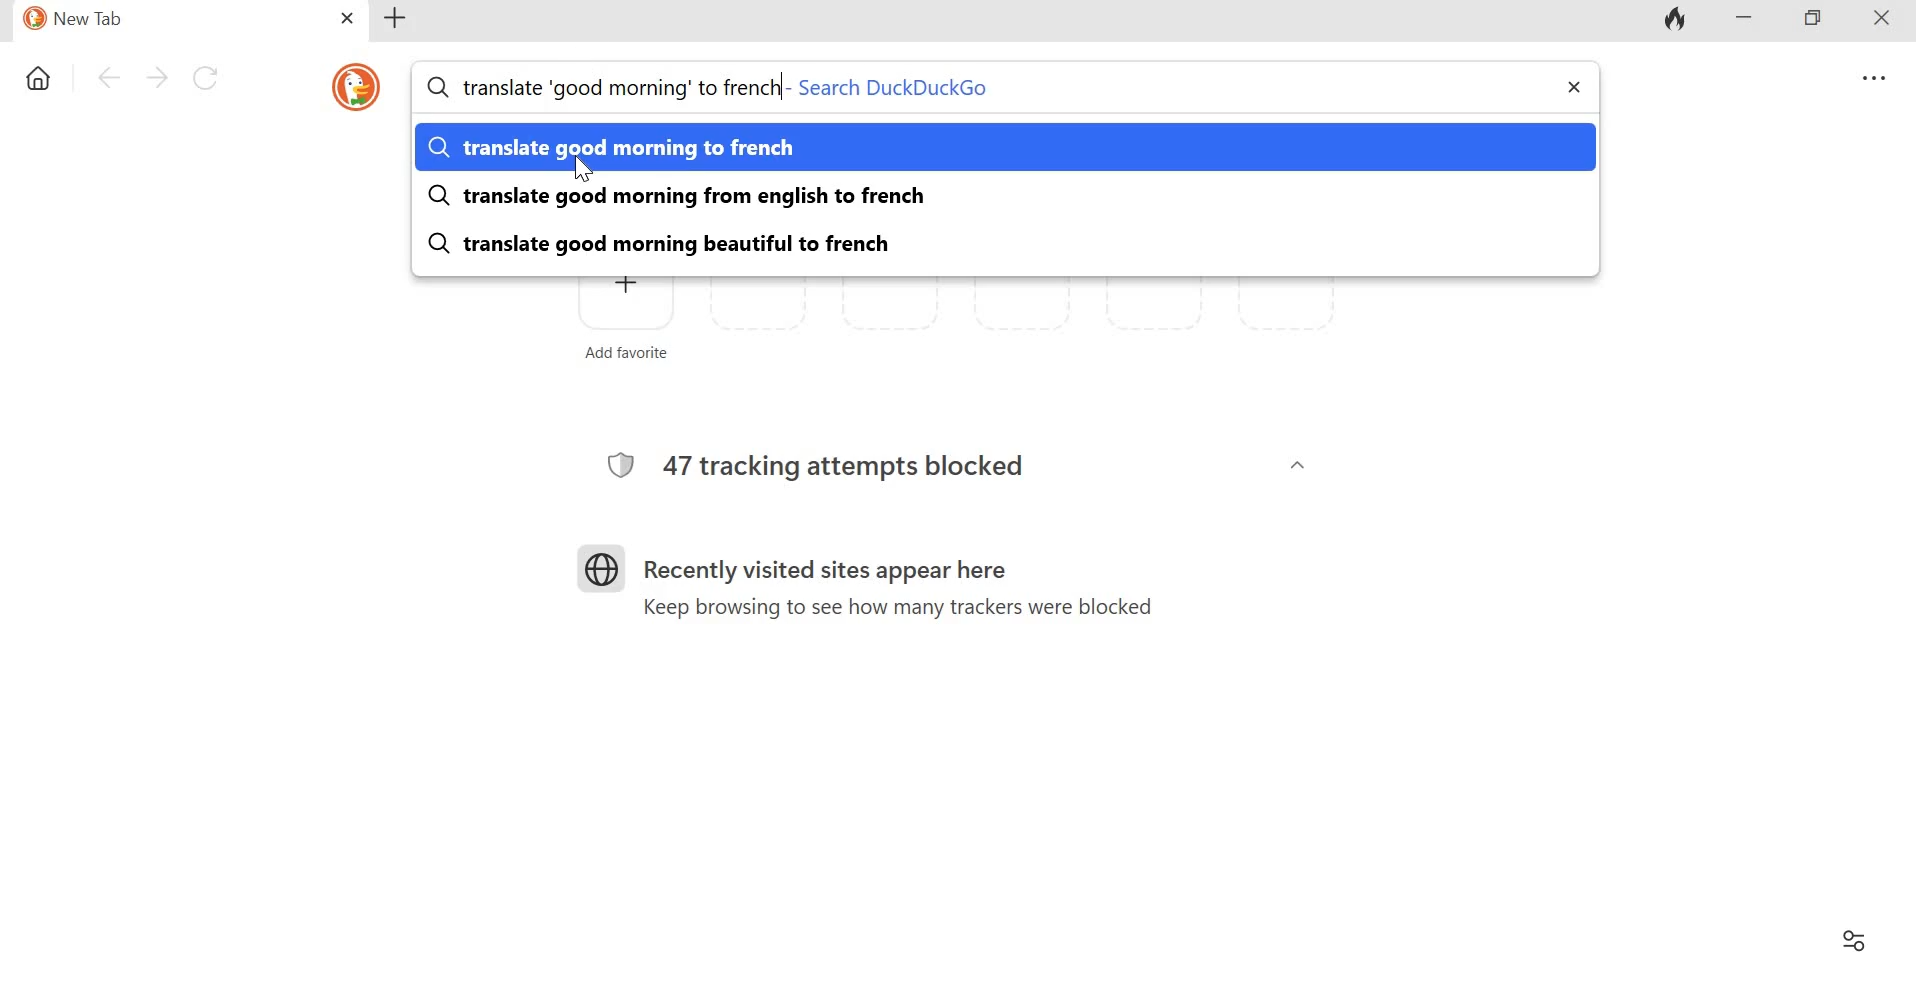  What do you see at coordinates (680, 195) in the screenshot?
I see `translate good morning from english to french` at bounding box center [680, 195].